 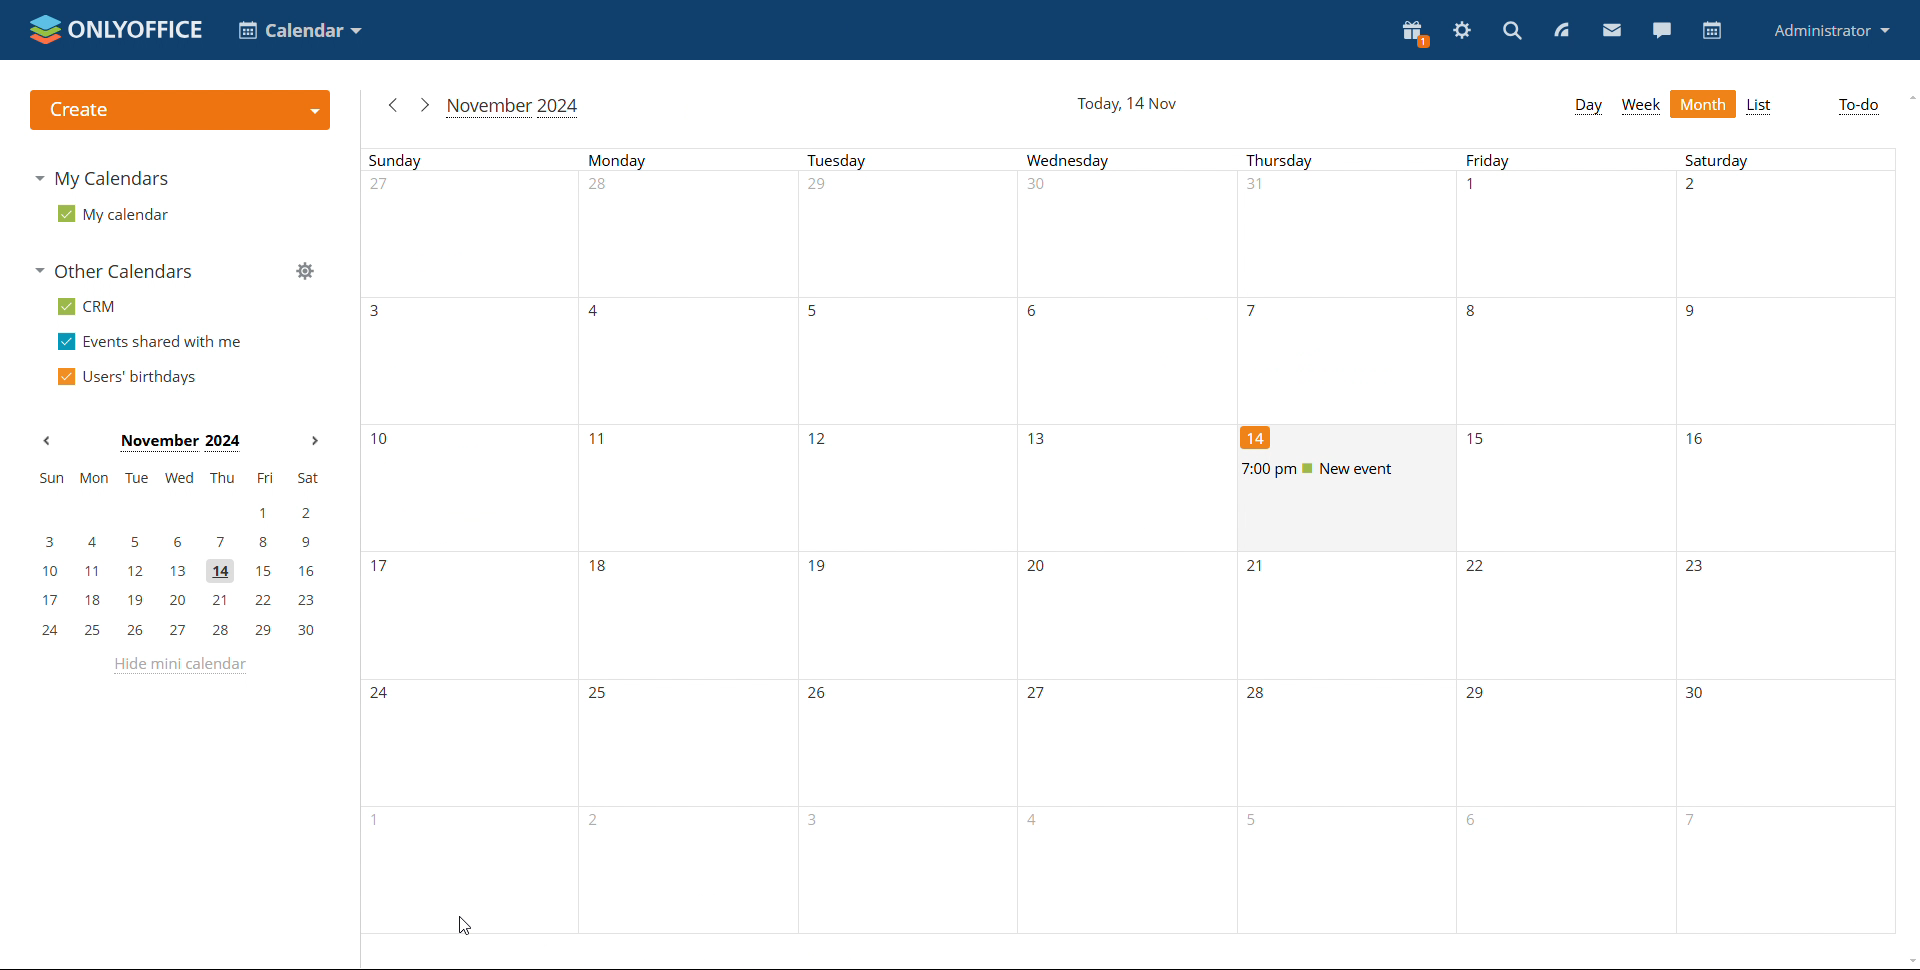 What do you see at coordinates (823, 569) in the screenshot?
I see `number` at bounding box center [823, 569].